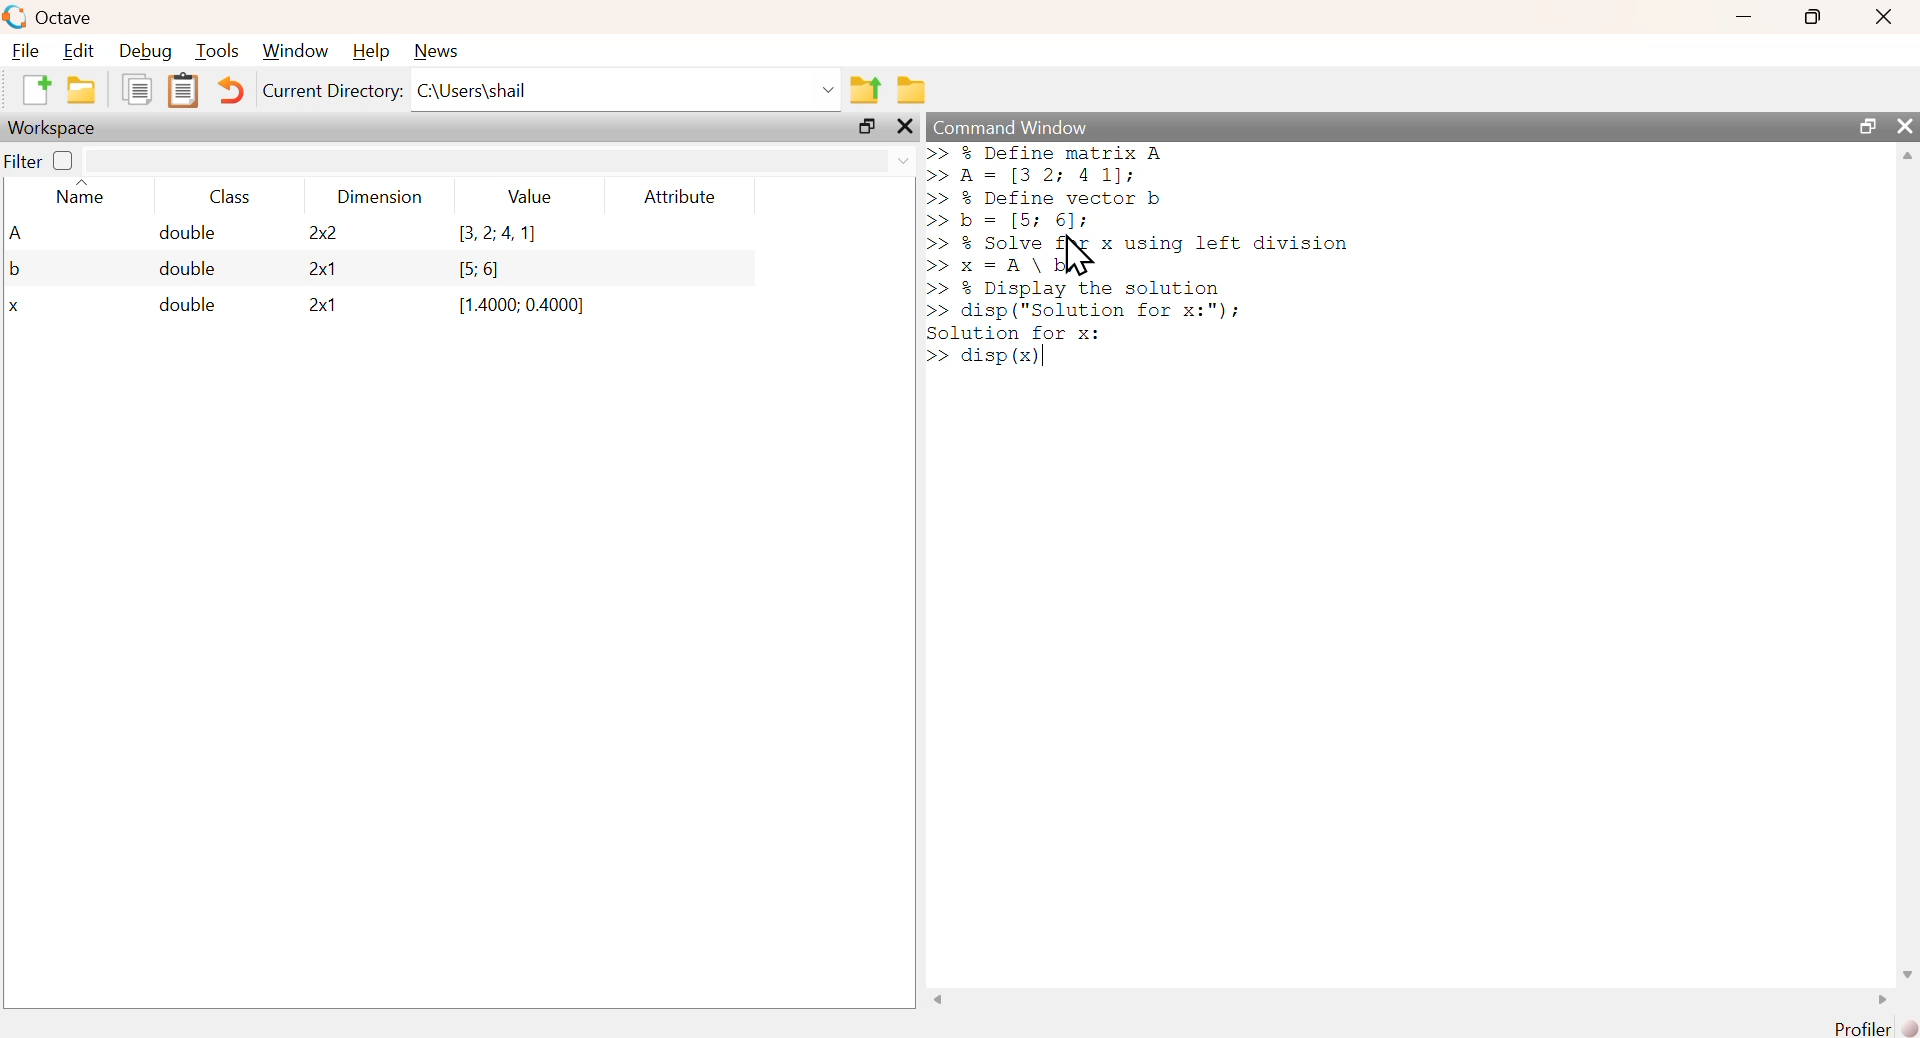 Image resolution: width=1920 pixels, height=1038 pixels. Describe the element at coordinates (23, 162) in the screenshot. I see `filter` at that location.